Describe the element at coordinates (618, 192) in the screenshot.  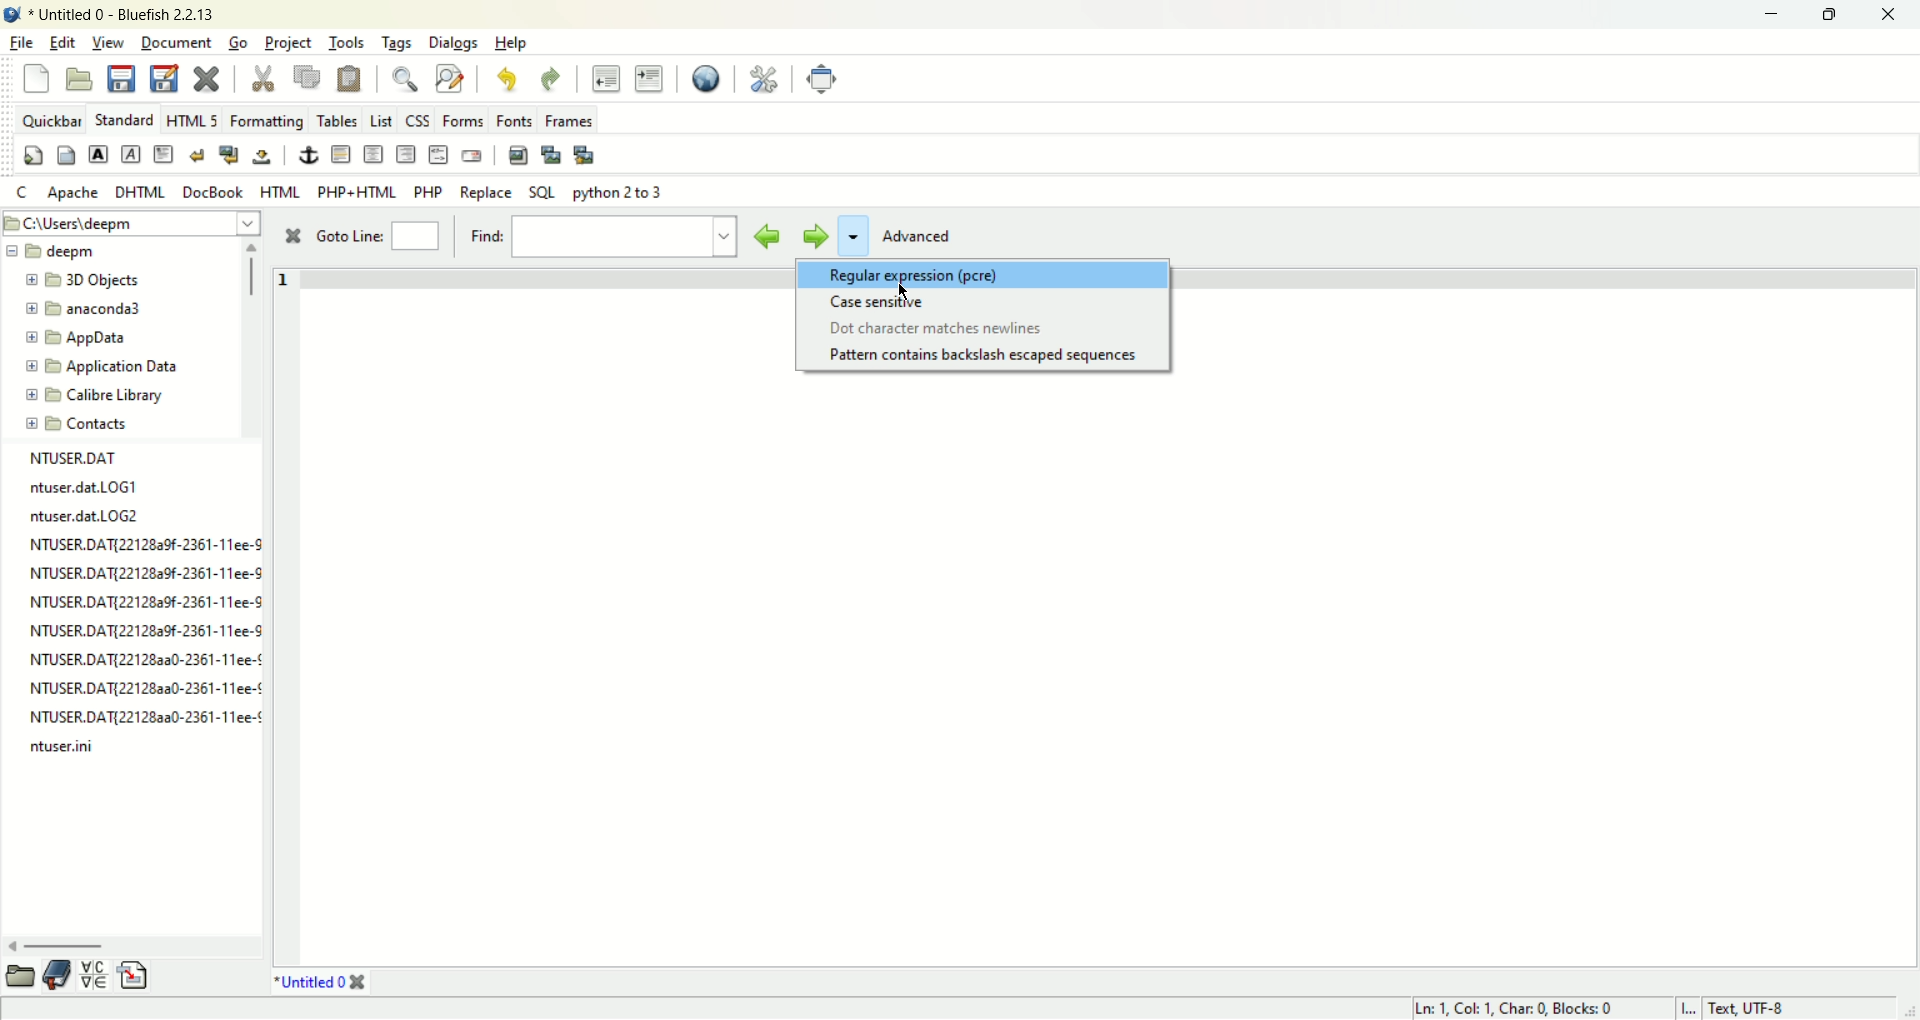
I see `python 2 to 3` at that location.